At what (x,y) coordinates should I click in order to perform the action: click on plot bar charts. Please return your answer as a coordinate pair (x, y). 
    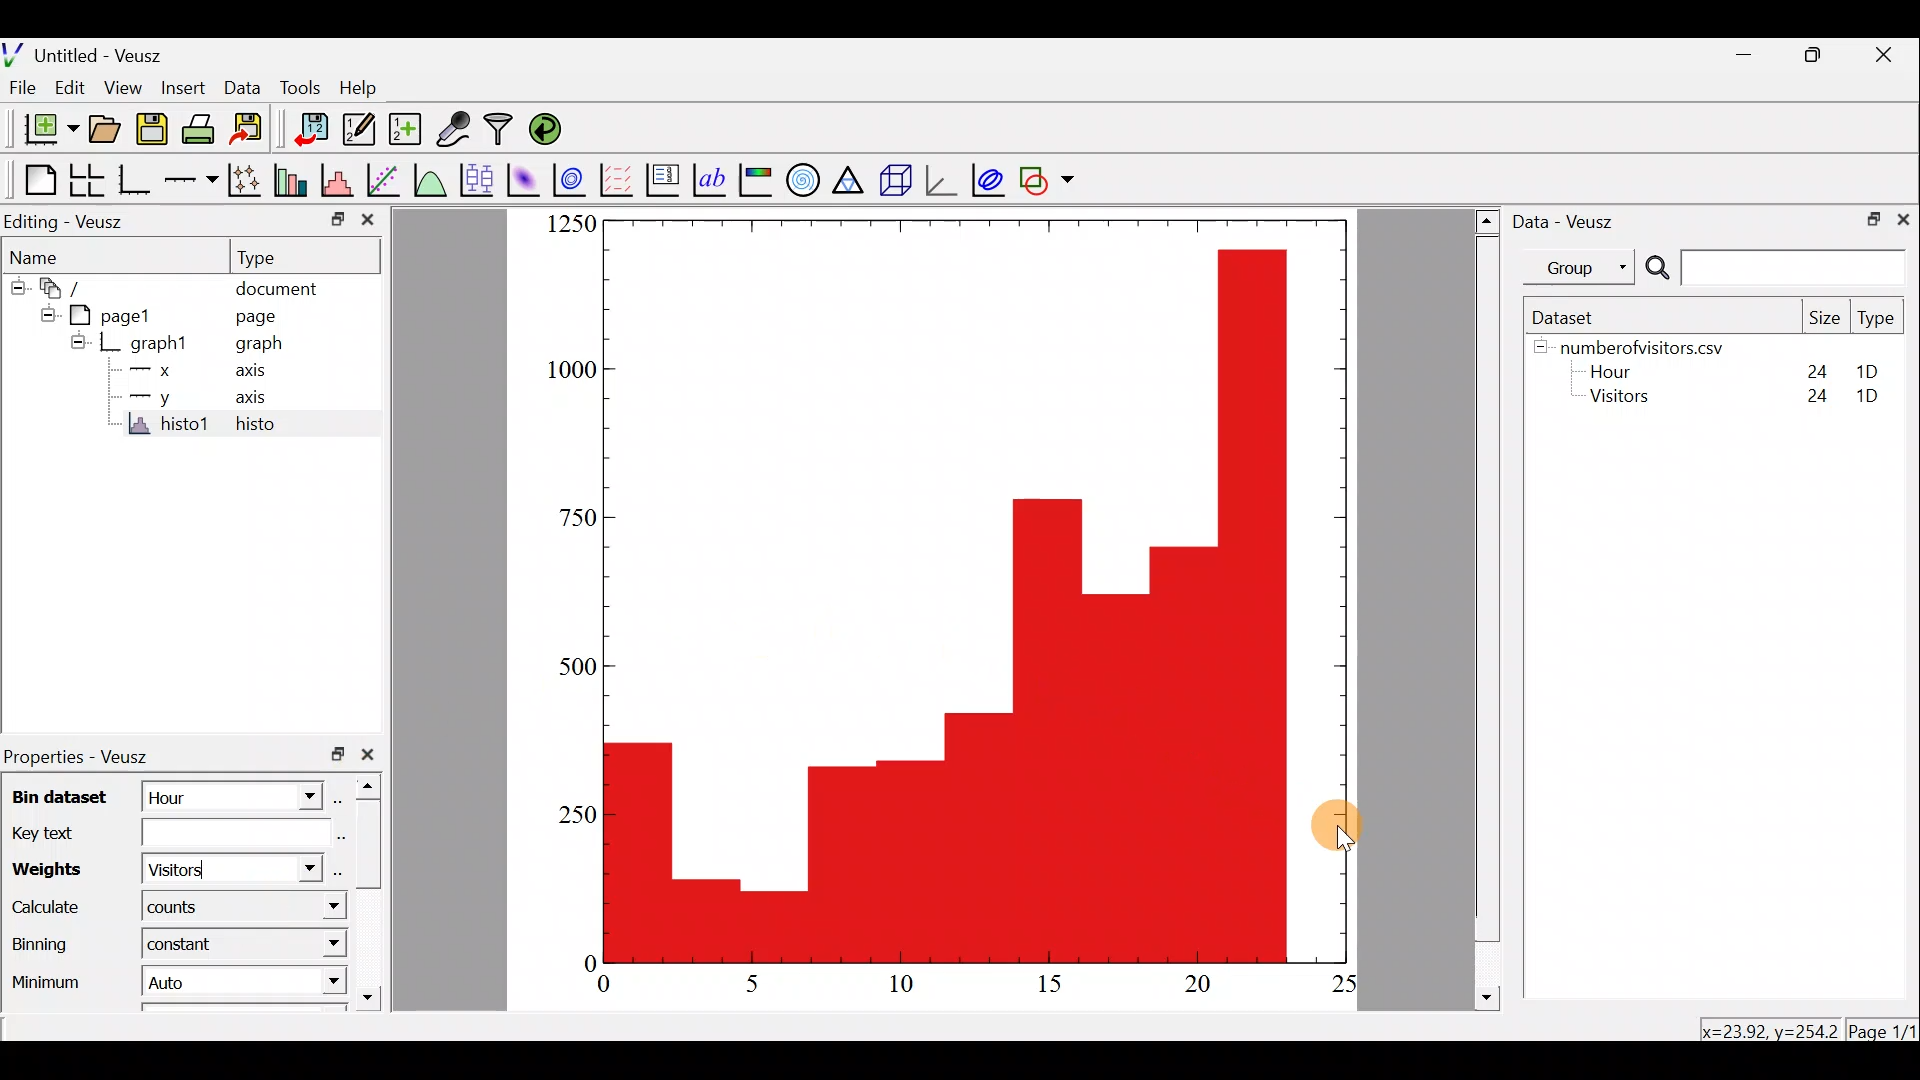
    Looking at the image, I should click on (290, 178).